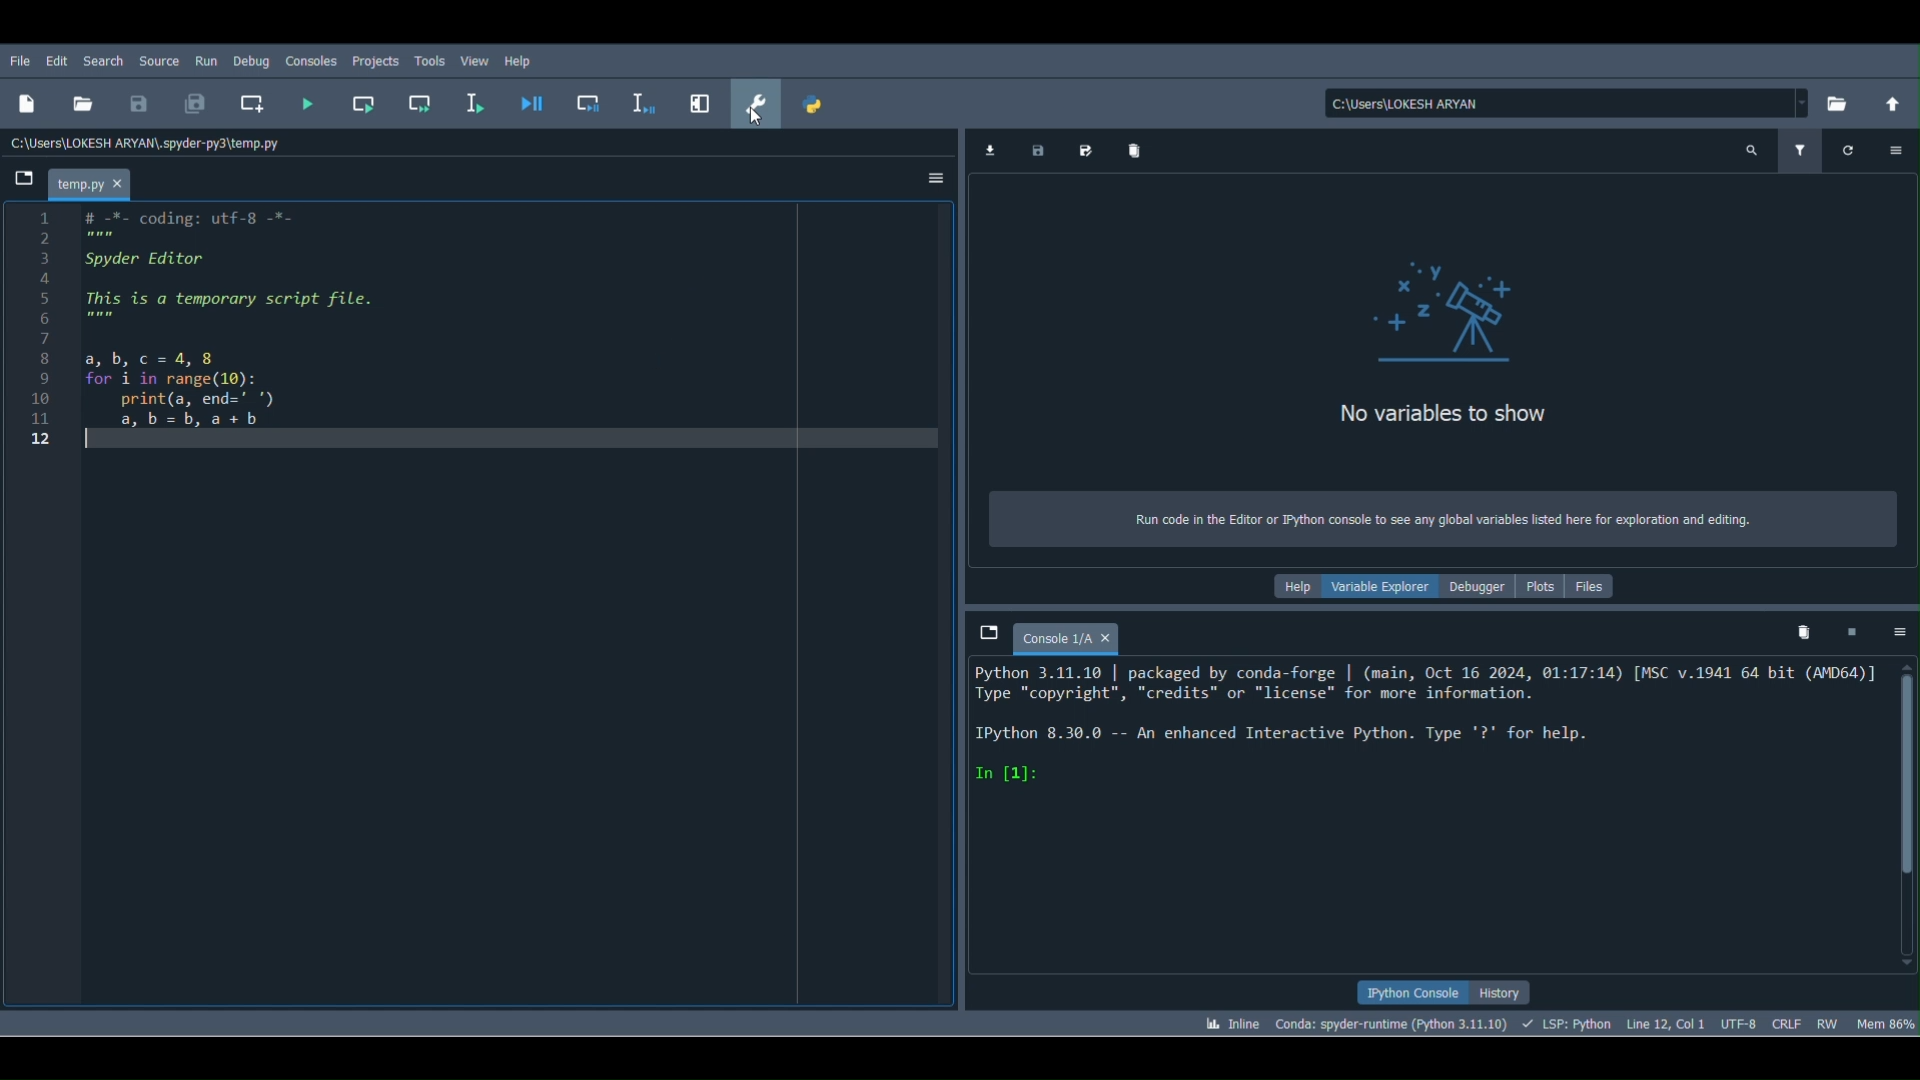  Describe the element at coordinates (1758, 149) in the screenshot. I see `Search variables names and types (Ctrl + F)` at that location.